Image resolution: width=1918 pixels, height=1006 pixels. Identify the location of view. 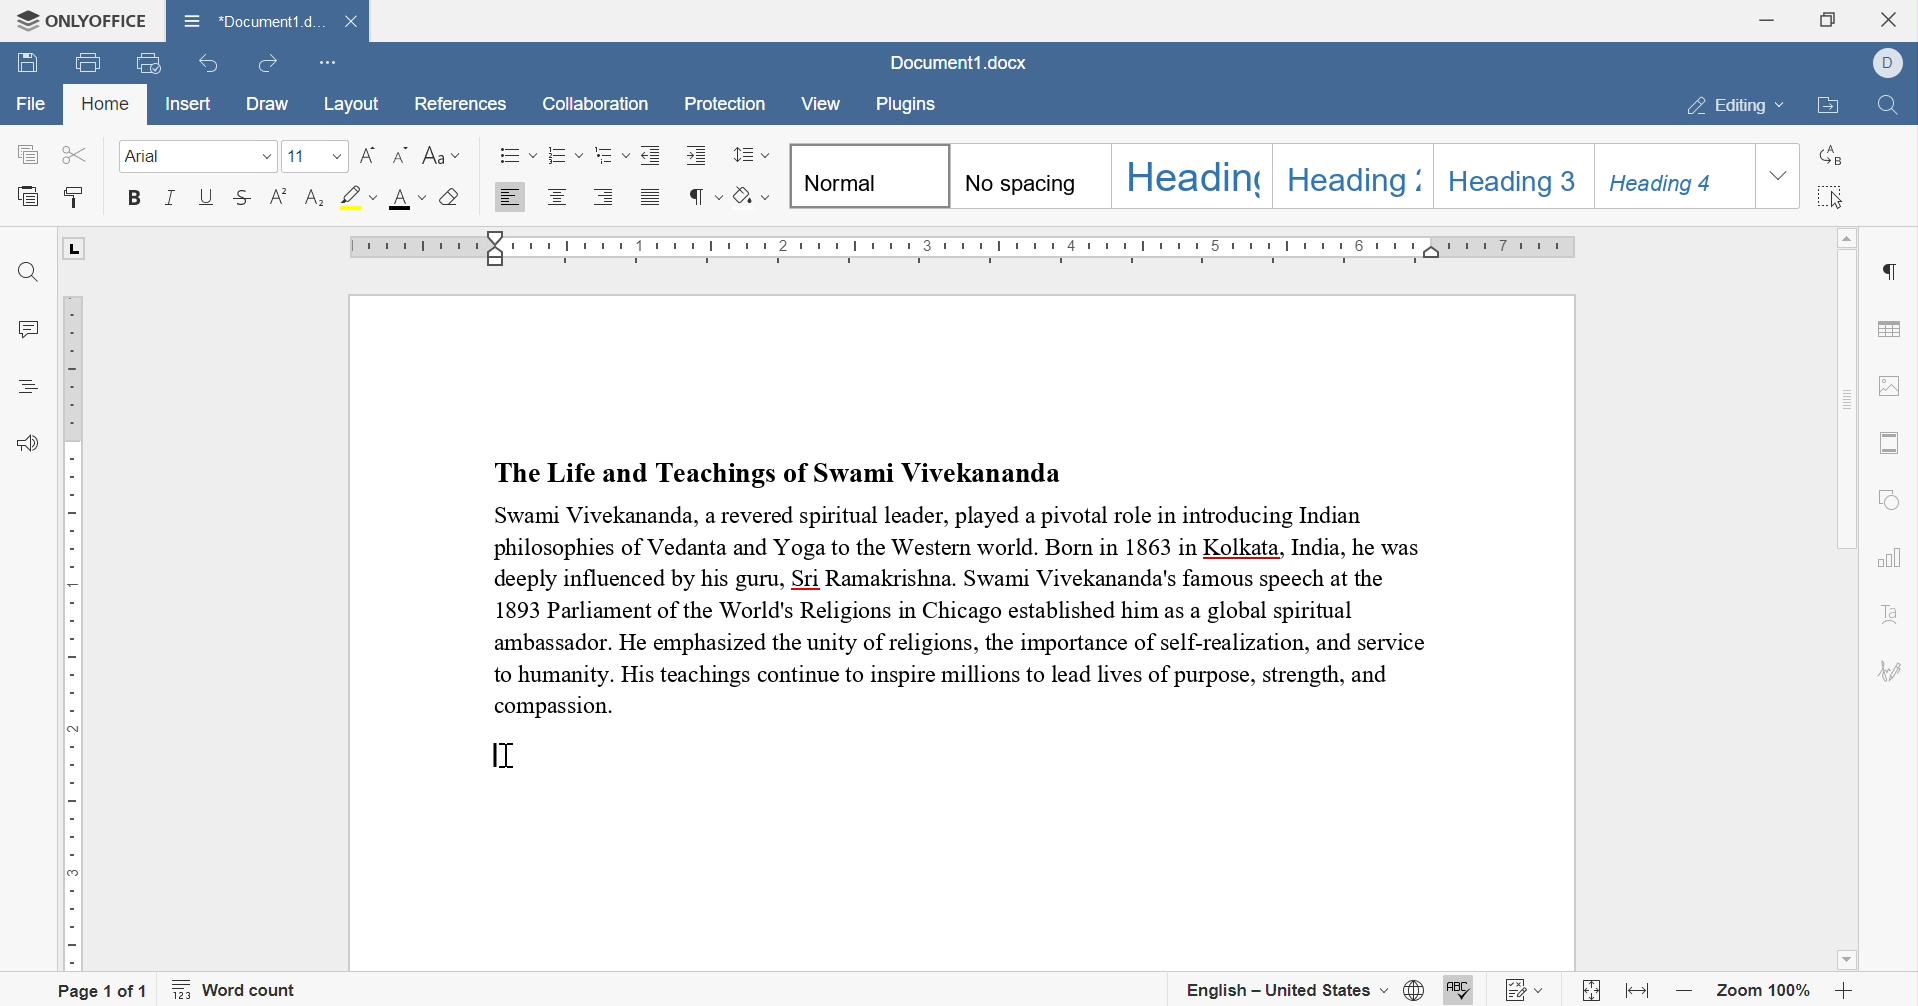
(819, 106).